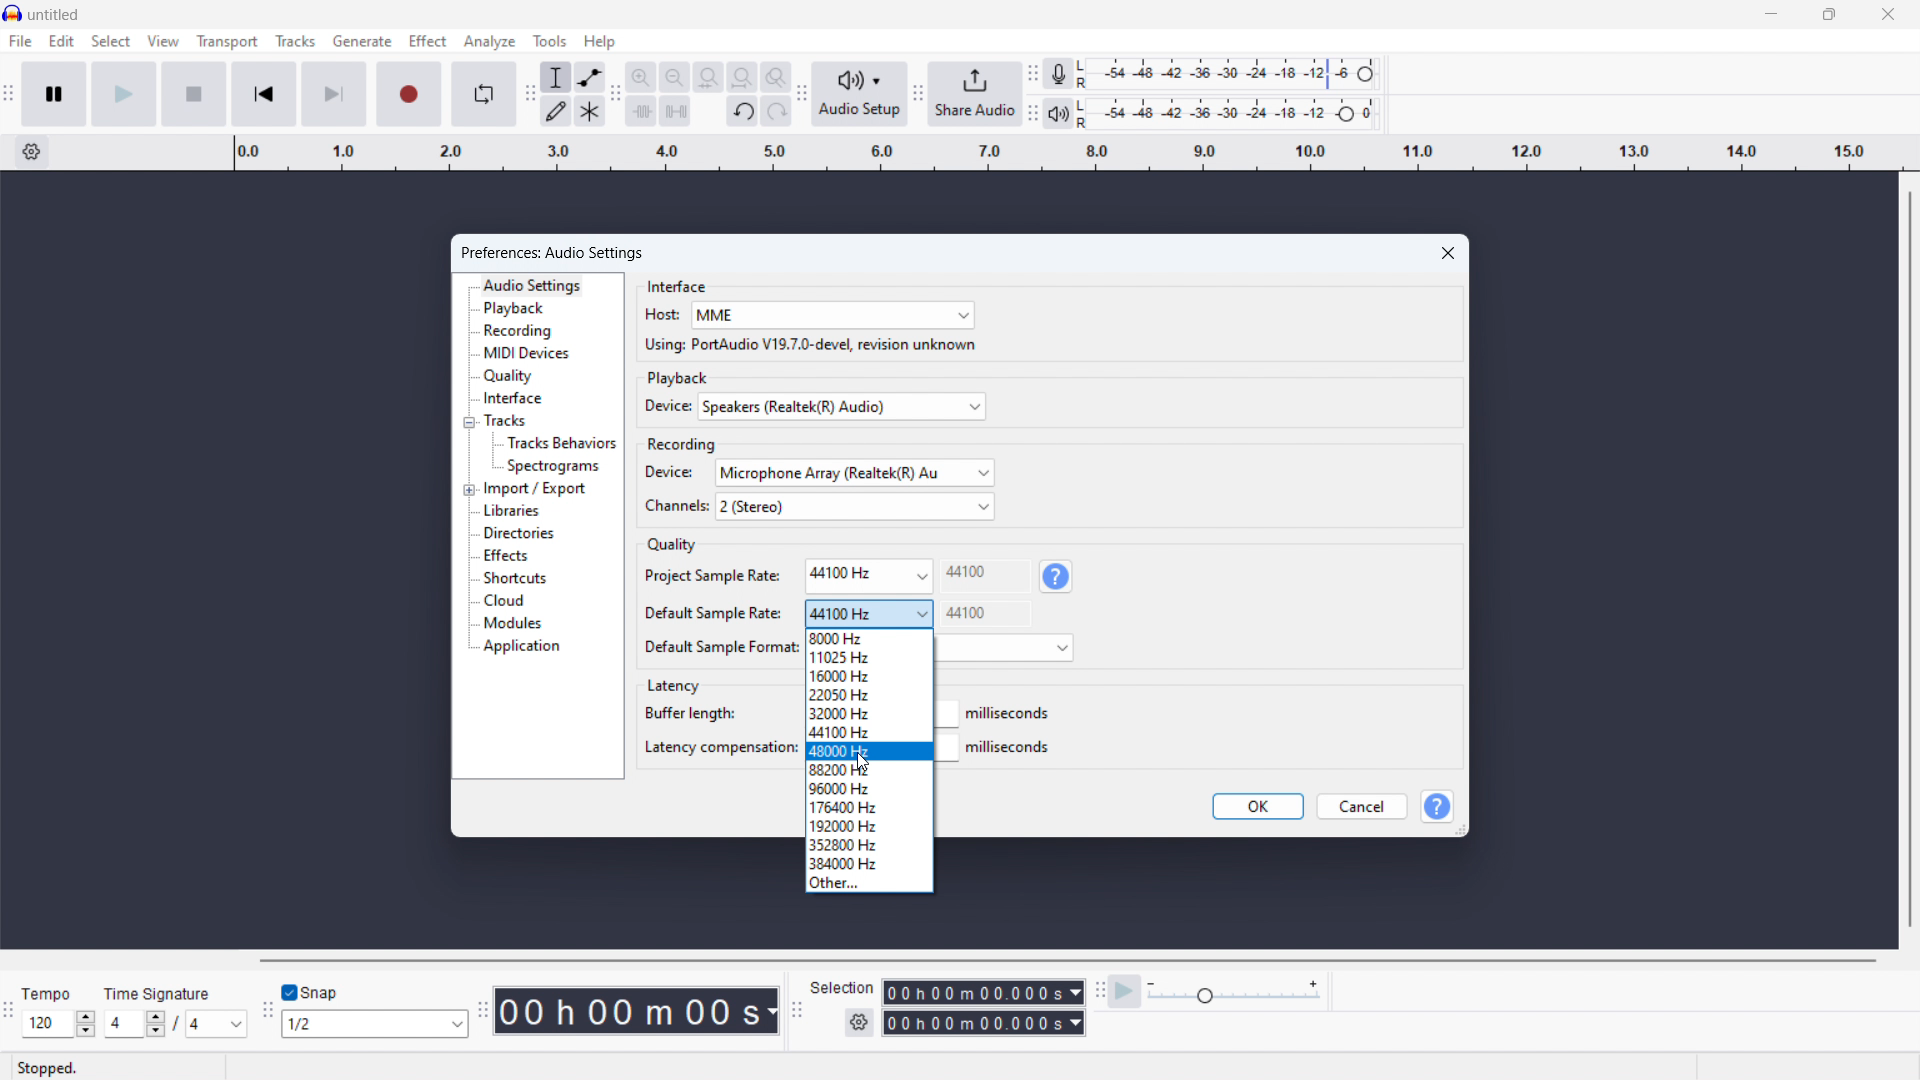  I want to click on device, so click(671, 472).